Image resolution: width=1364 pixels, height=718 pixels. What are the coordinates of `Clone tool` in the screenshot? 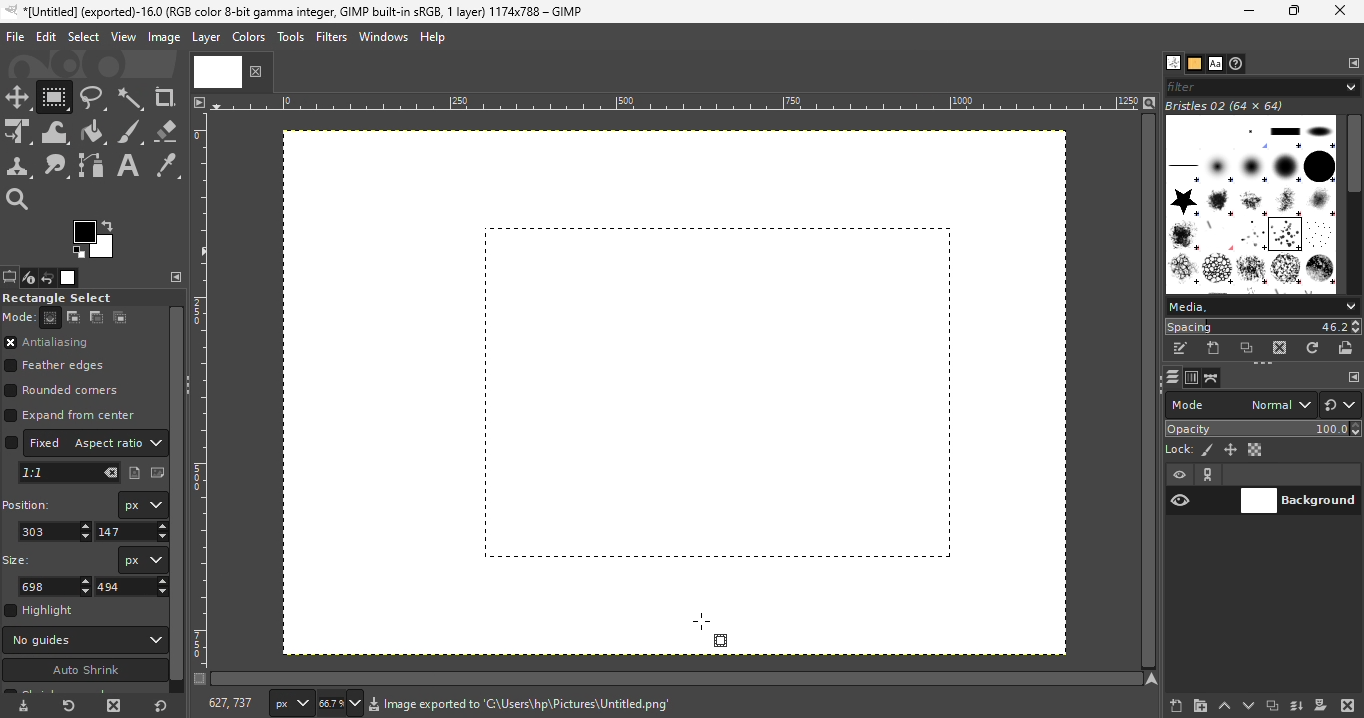 It's located at (19, 167).